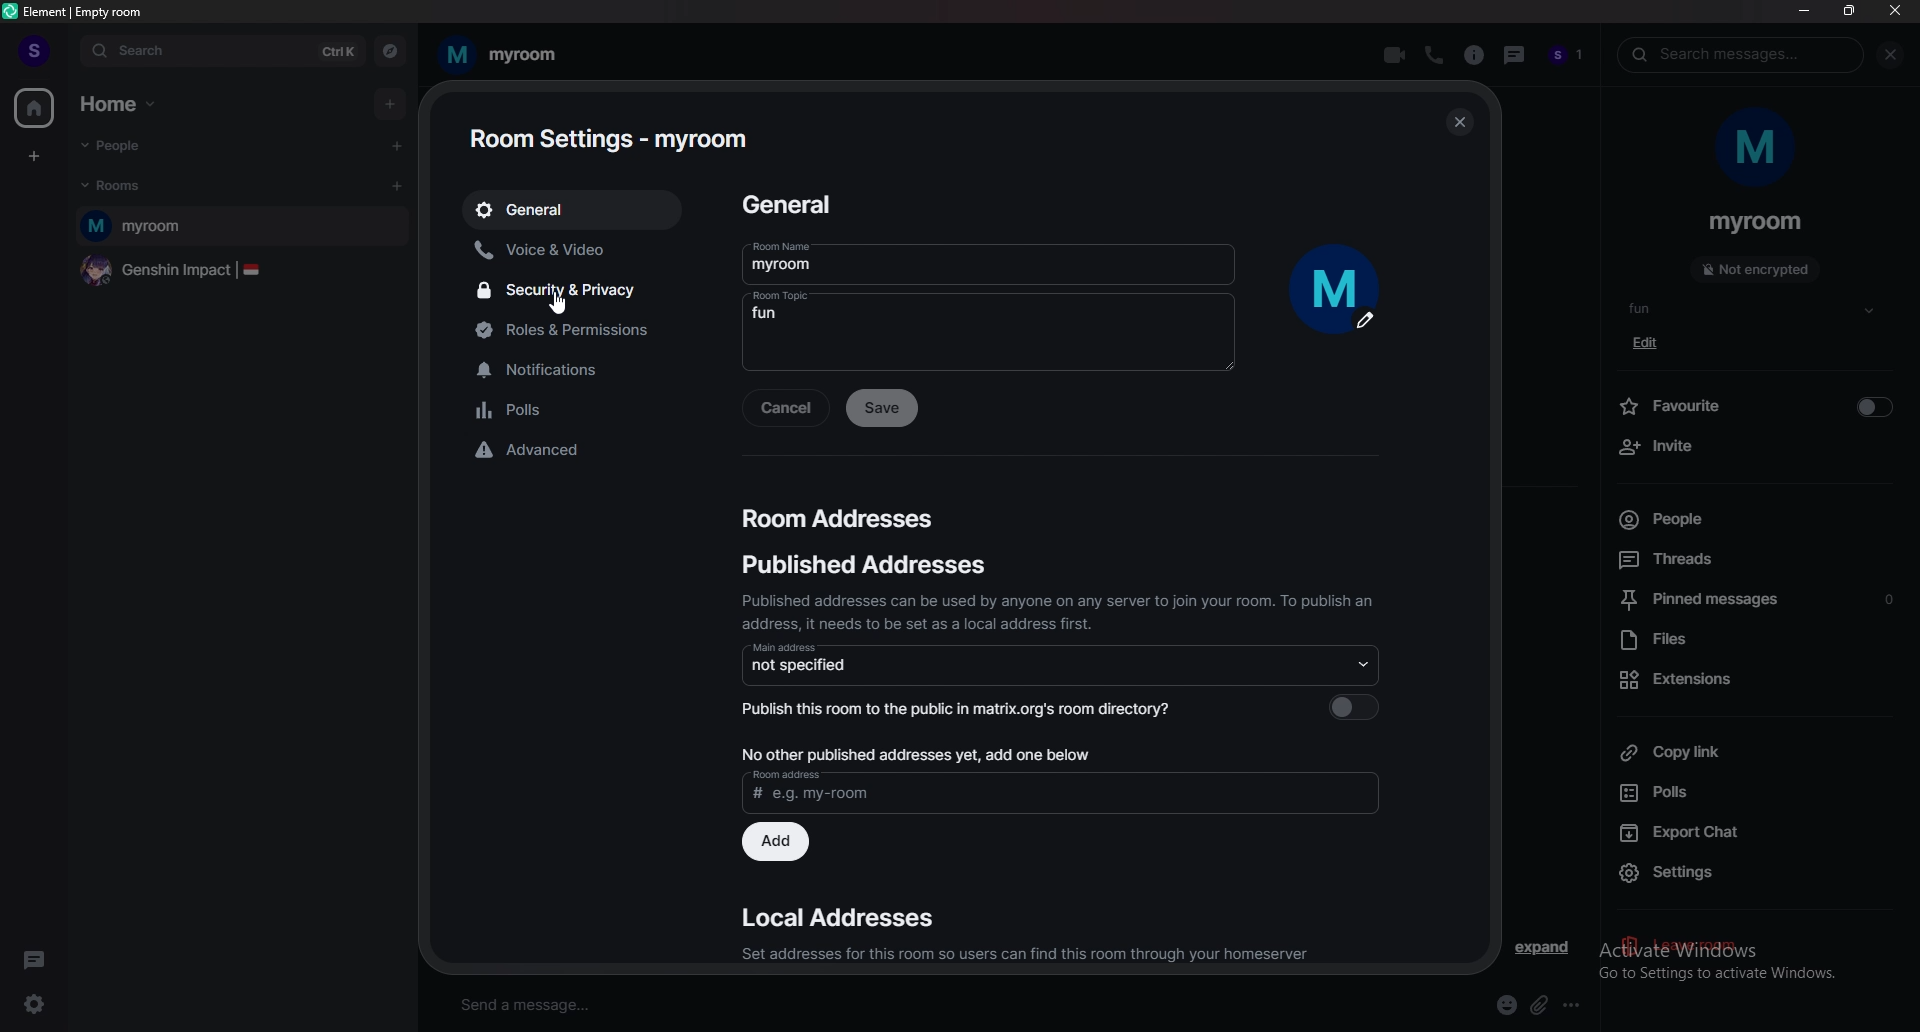 The width and height of the screenshot is (1920, 1032). Describe the element at coordinates (1752, 833) in the screenshot. I see `export chat` at that location.